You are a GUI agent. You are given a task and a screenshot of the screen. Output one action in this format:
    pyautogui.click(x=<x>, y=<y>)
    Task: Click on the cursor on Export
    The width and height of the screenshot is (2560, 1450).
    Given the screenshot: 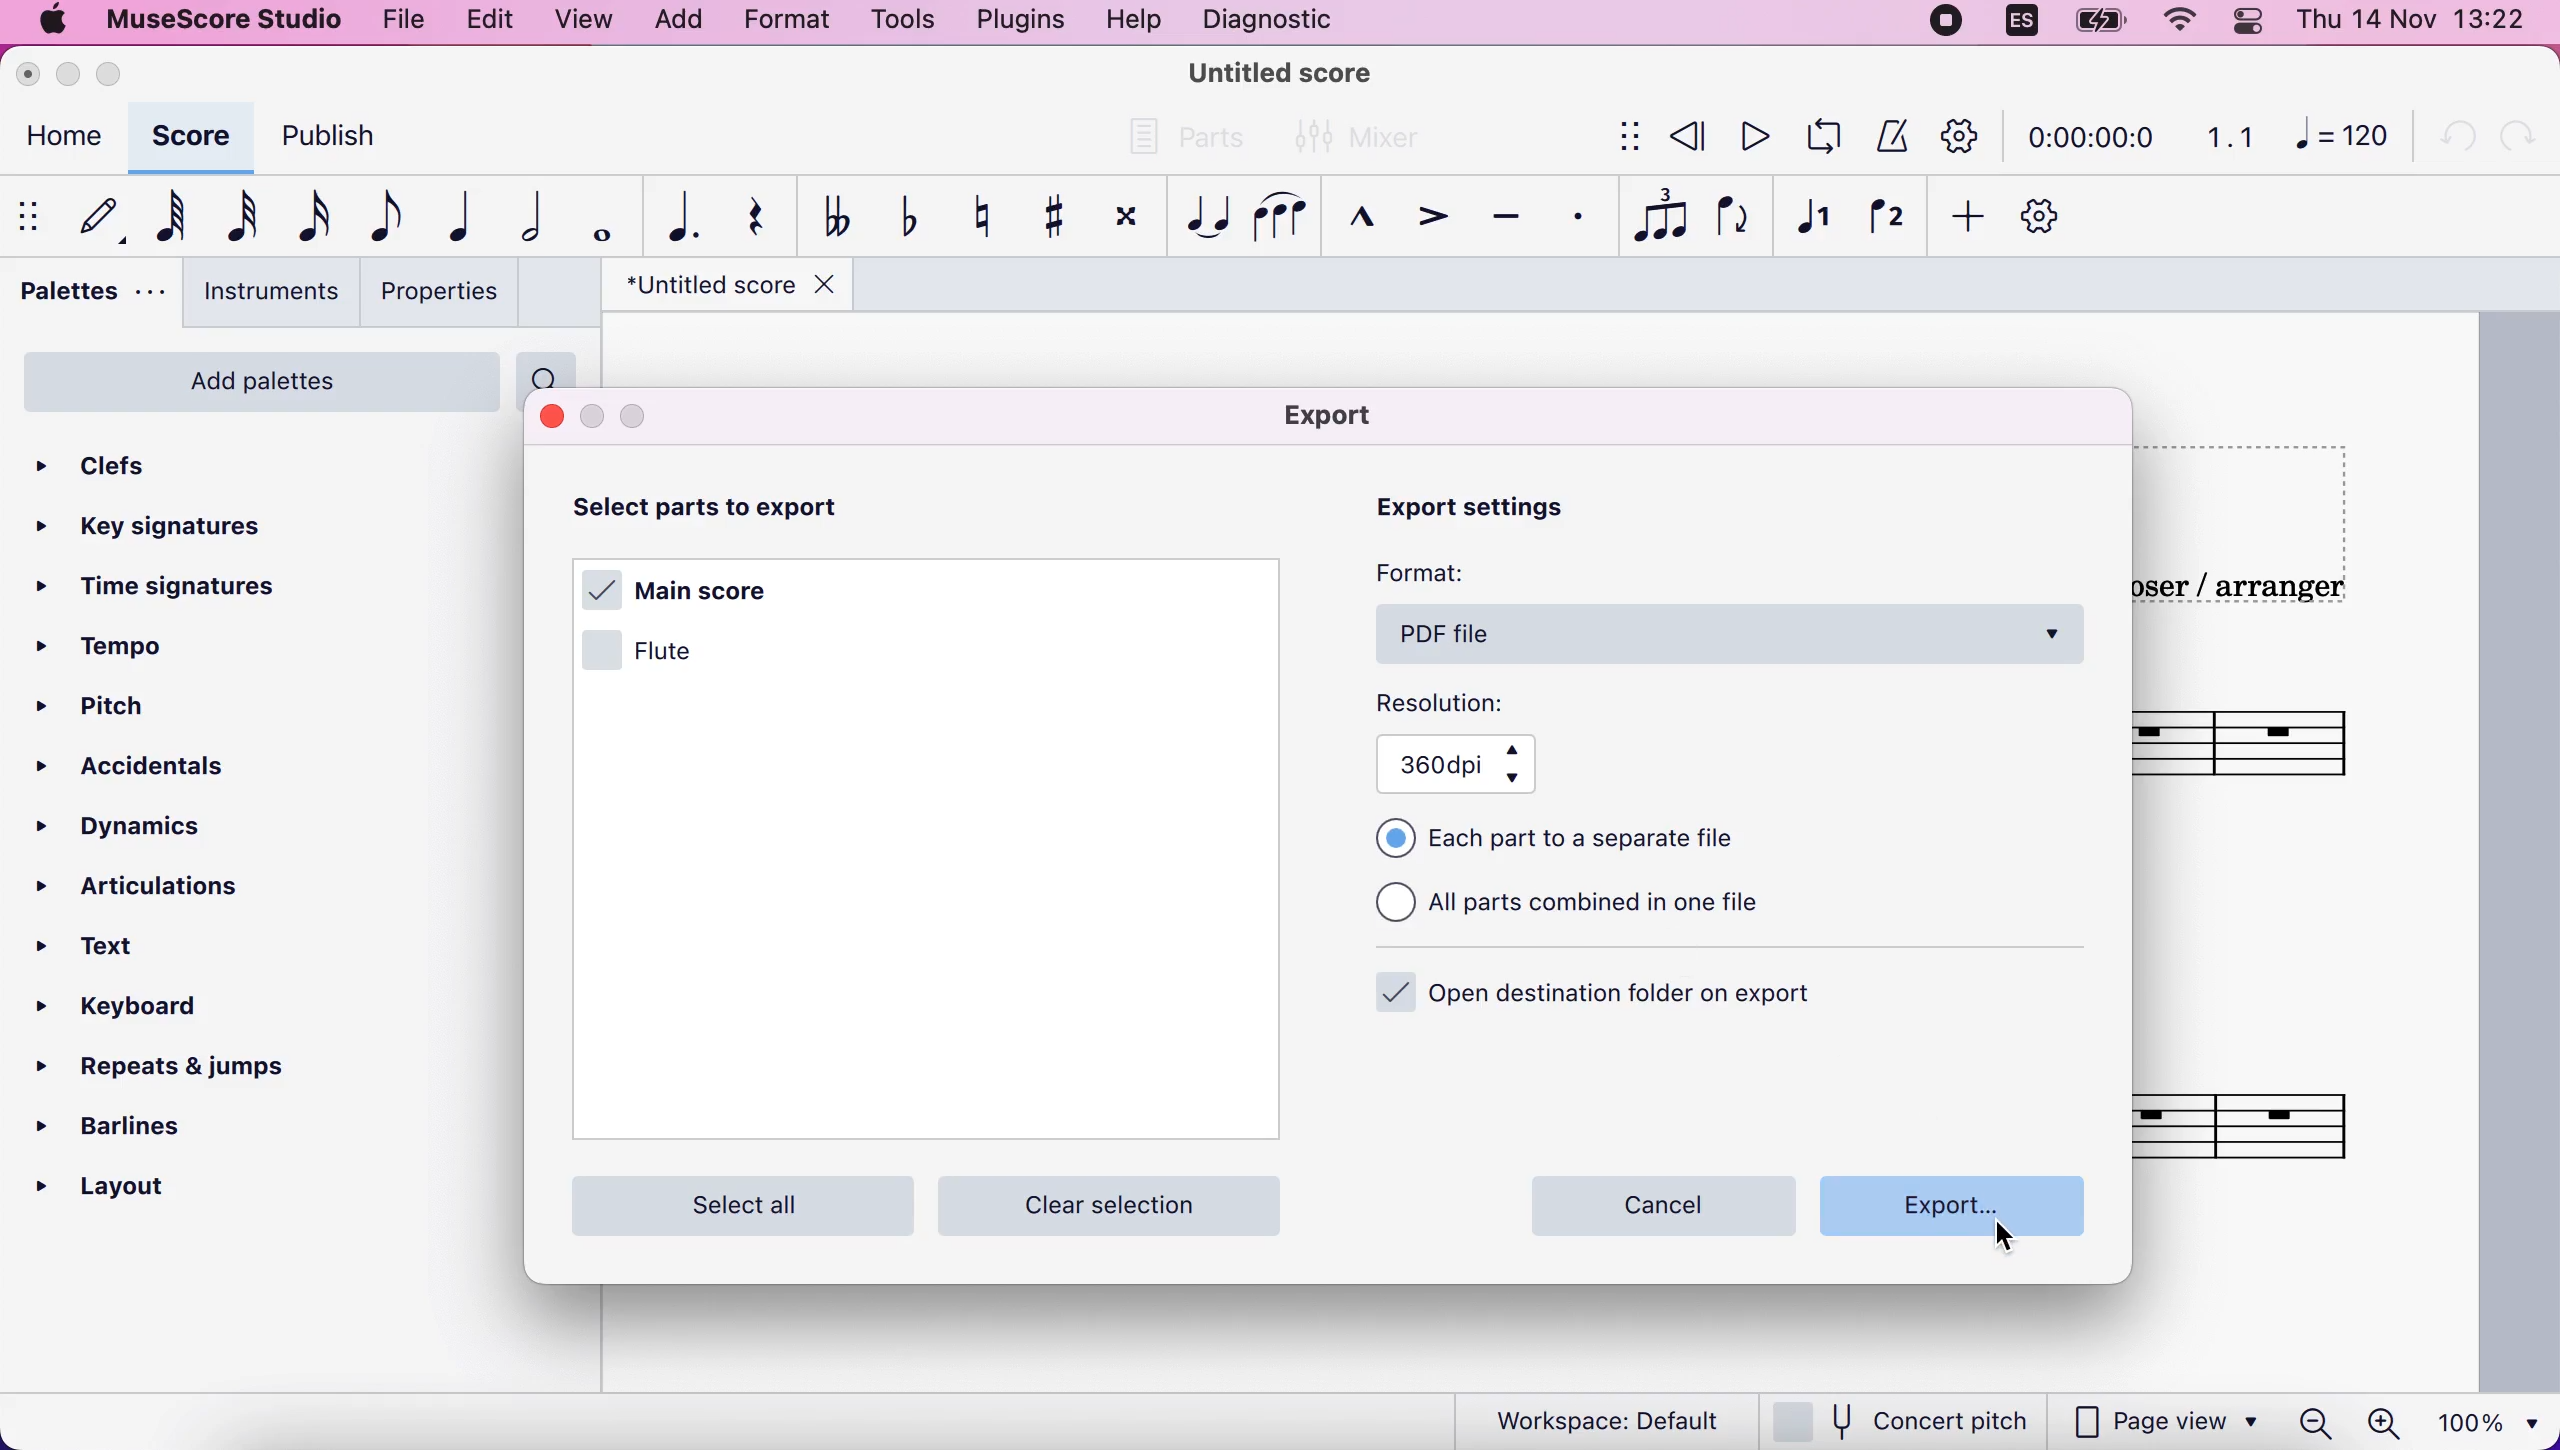 What is the action you would take?
    pyautogui.click(x=2012, y=1241)
    